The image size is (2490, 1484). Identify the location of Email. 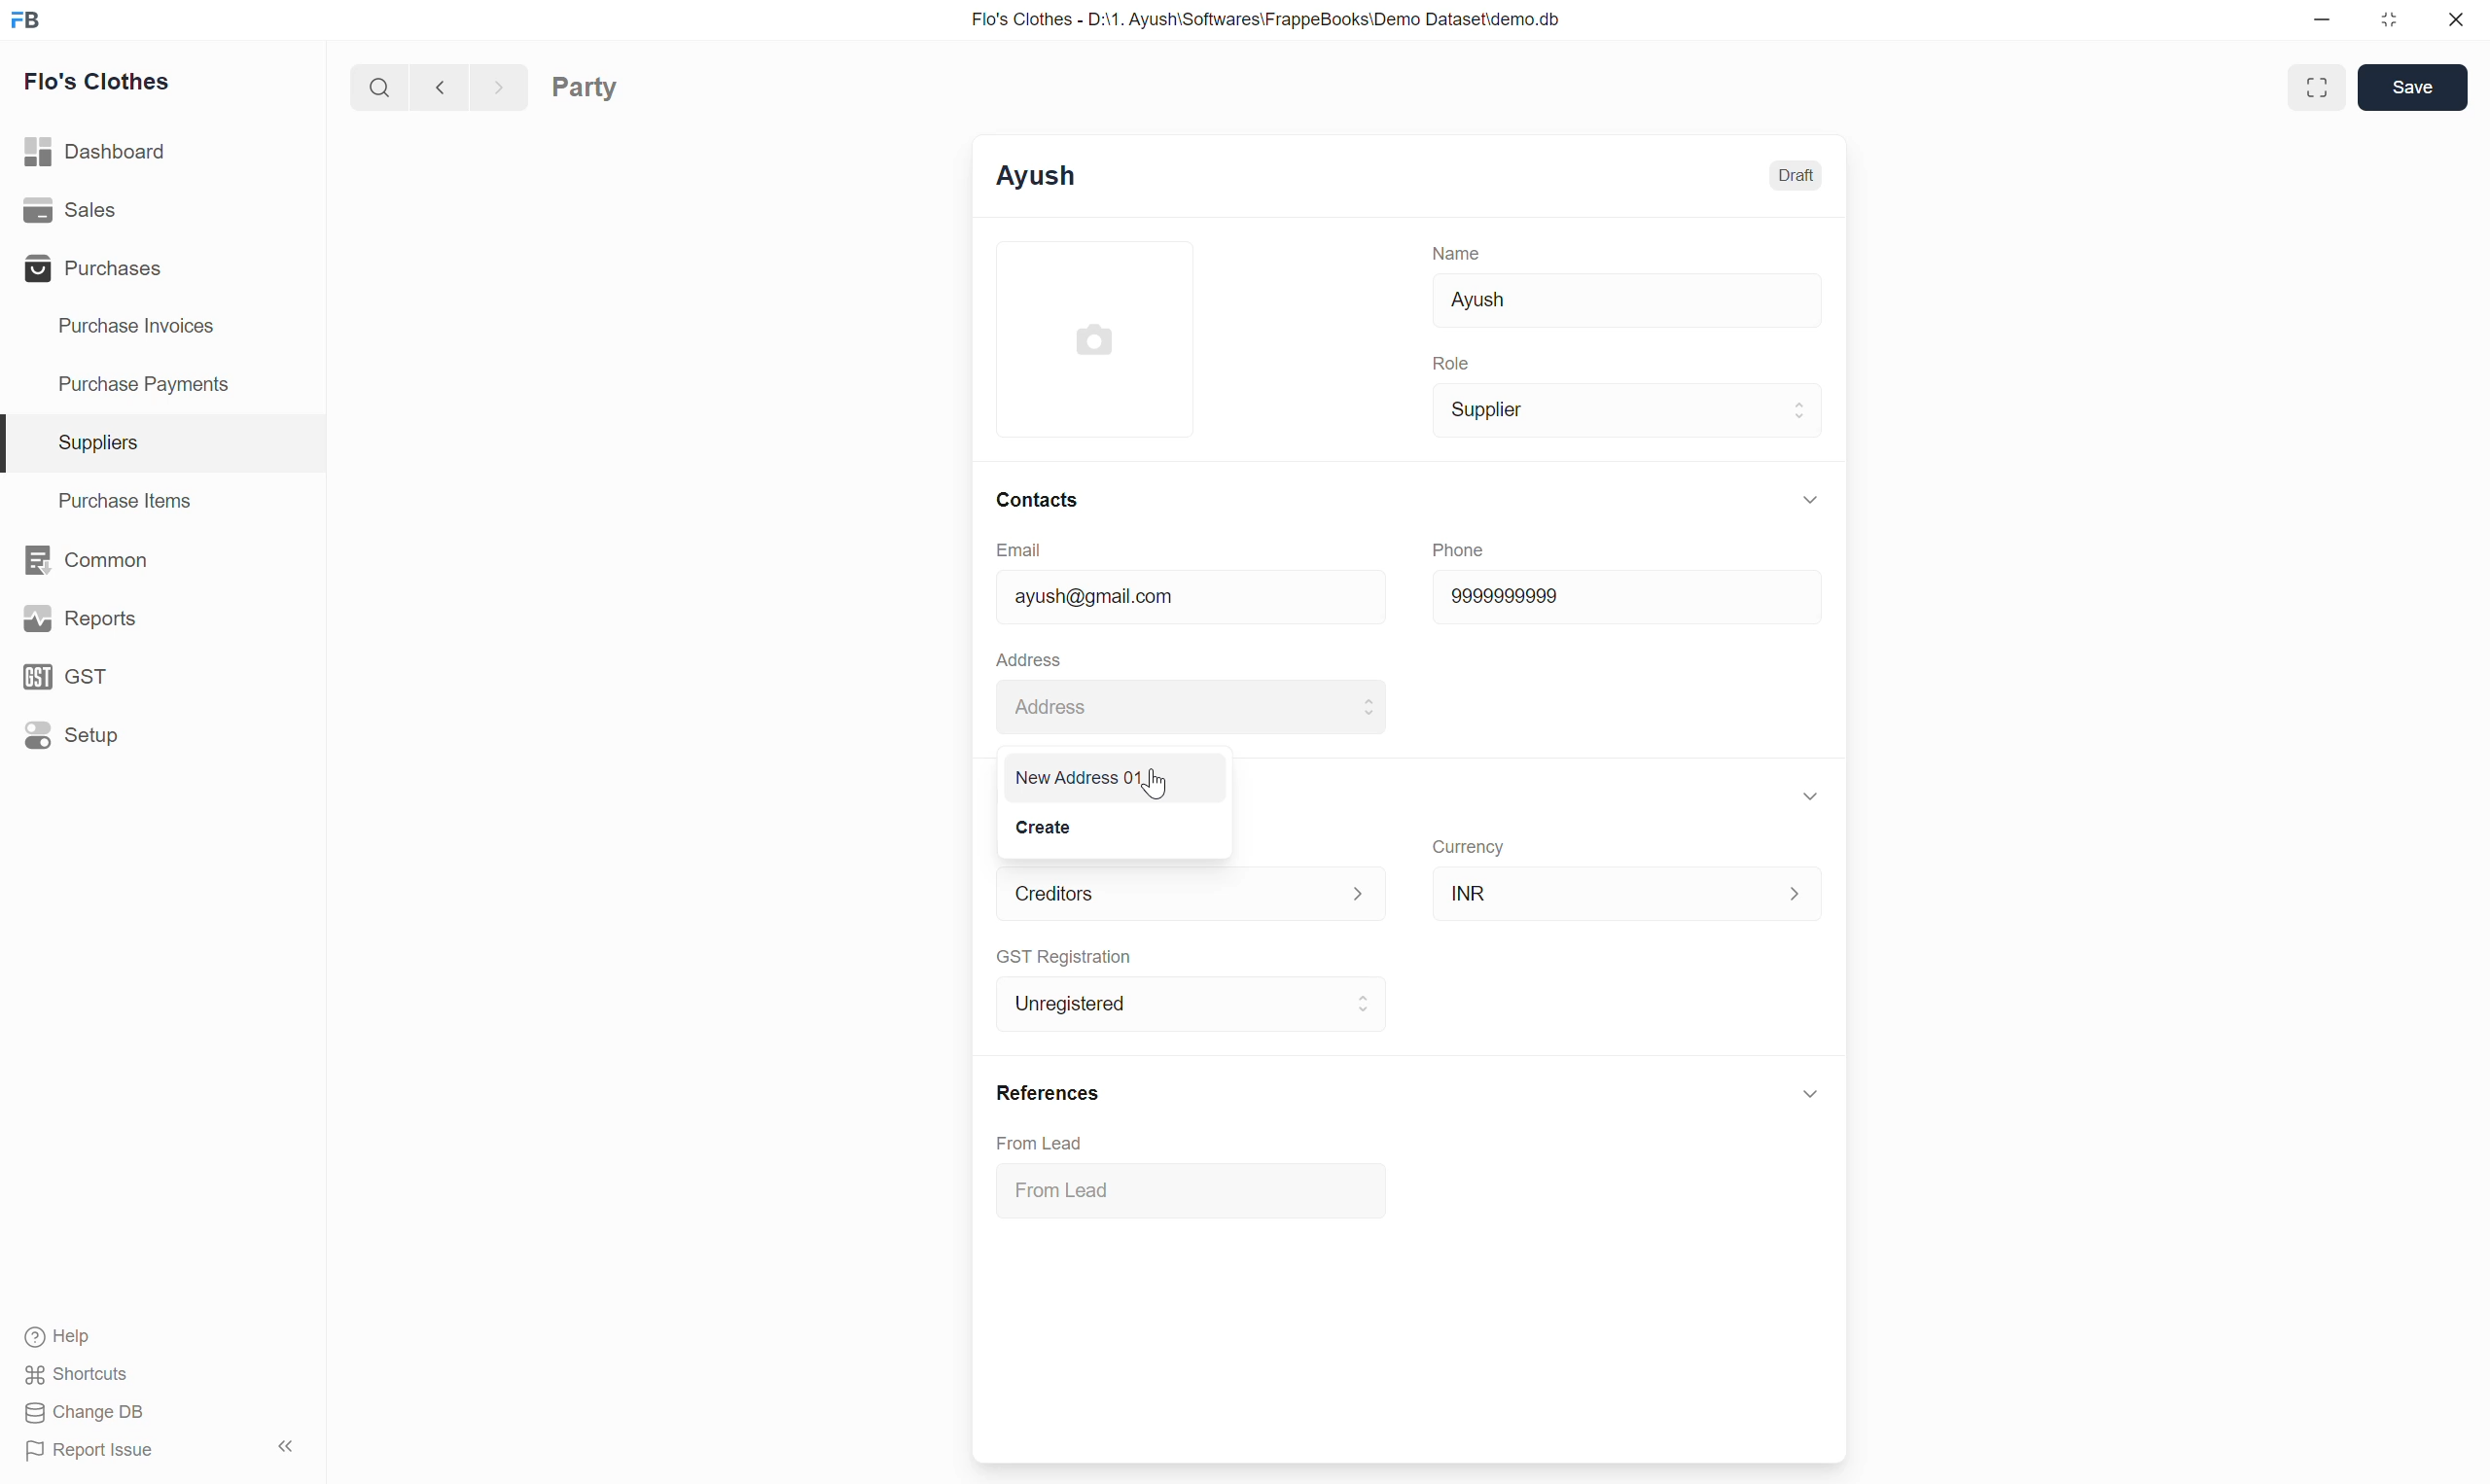
(1019, 550).